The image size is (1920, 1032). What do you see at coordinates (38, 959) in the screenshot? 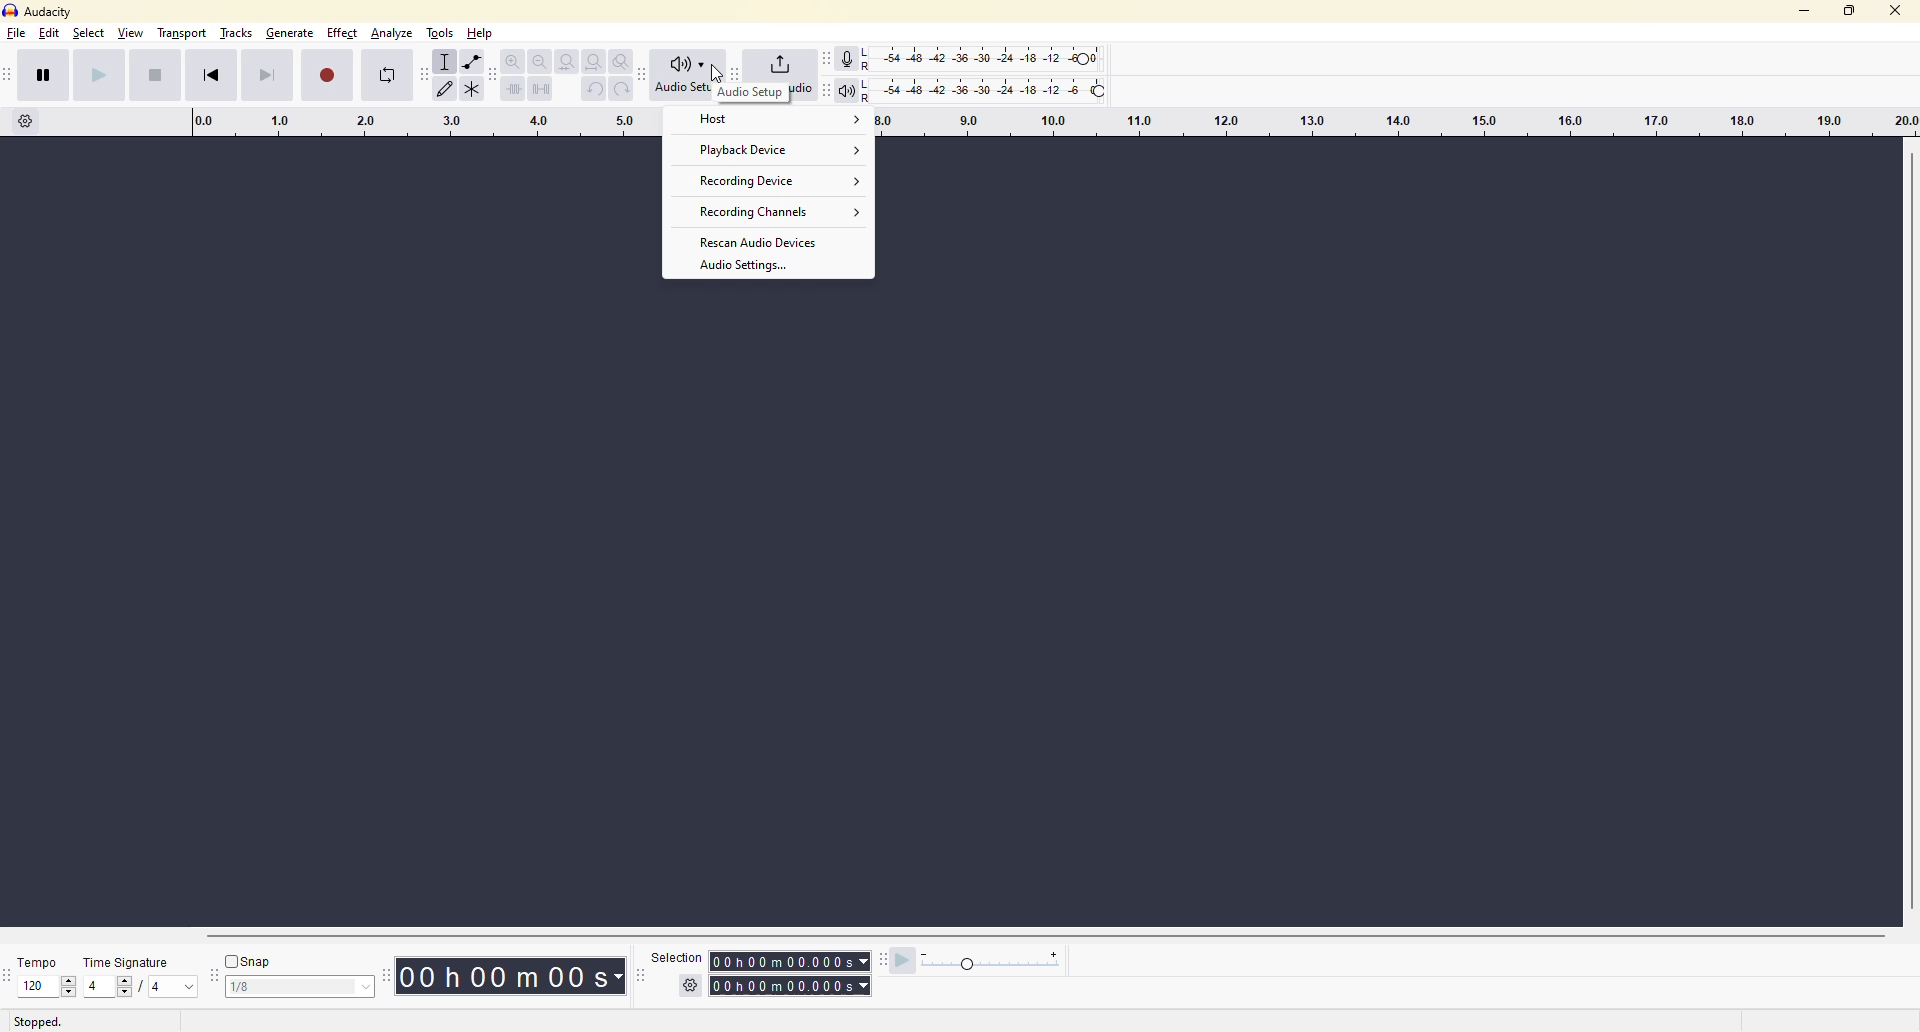
I see `temps` at bounding box center [38, 959].